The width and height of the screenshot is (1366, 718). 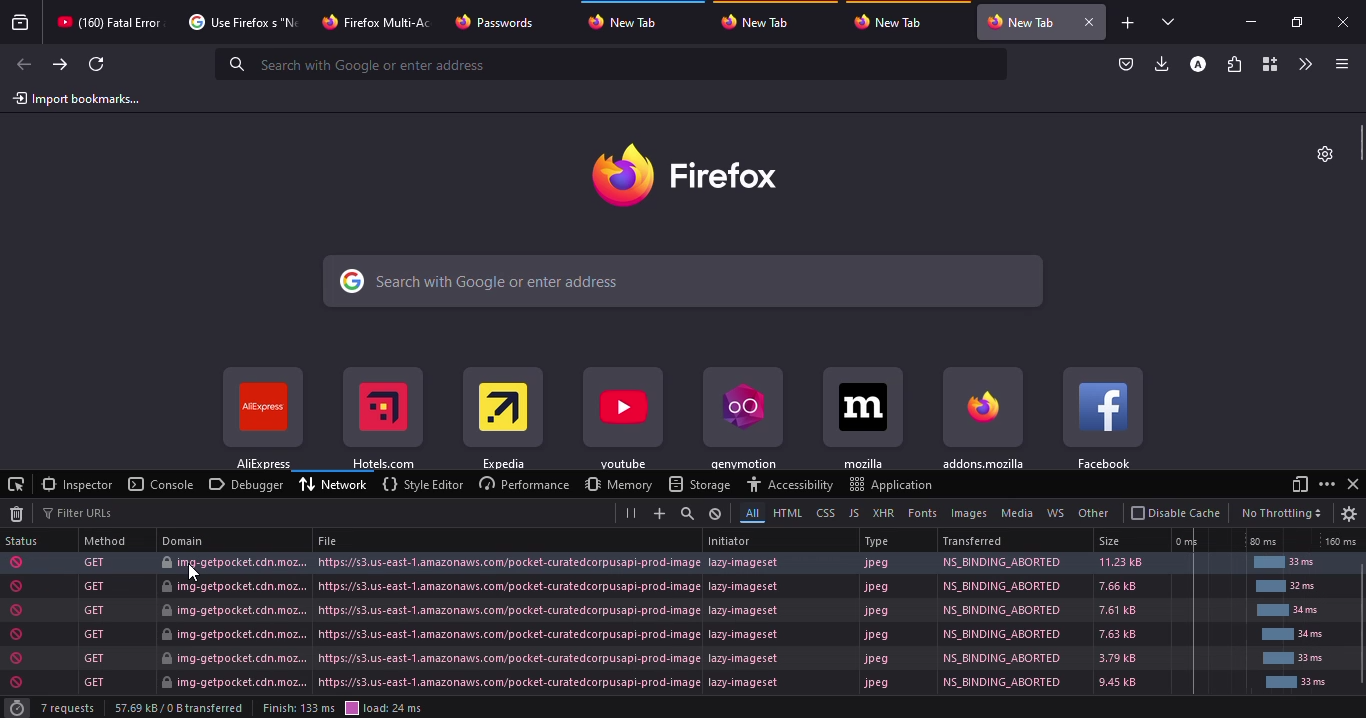 What do you see at coordinates (182, 708) in the screenshot?
I see `transferred` at bounding box center [182, 708].